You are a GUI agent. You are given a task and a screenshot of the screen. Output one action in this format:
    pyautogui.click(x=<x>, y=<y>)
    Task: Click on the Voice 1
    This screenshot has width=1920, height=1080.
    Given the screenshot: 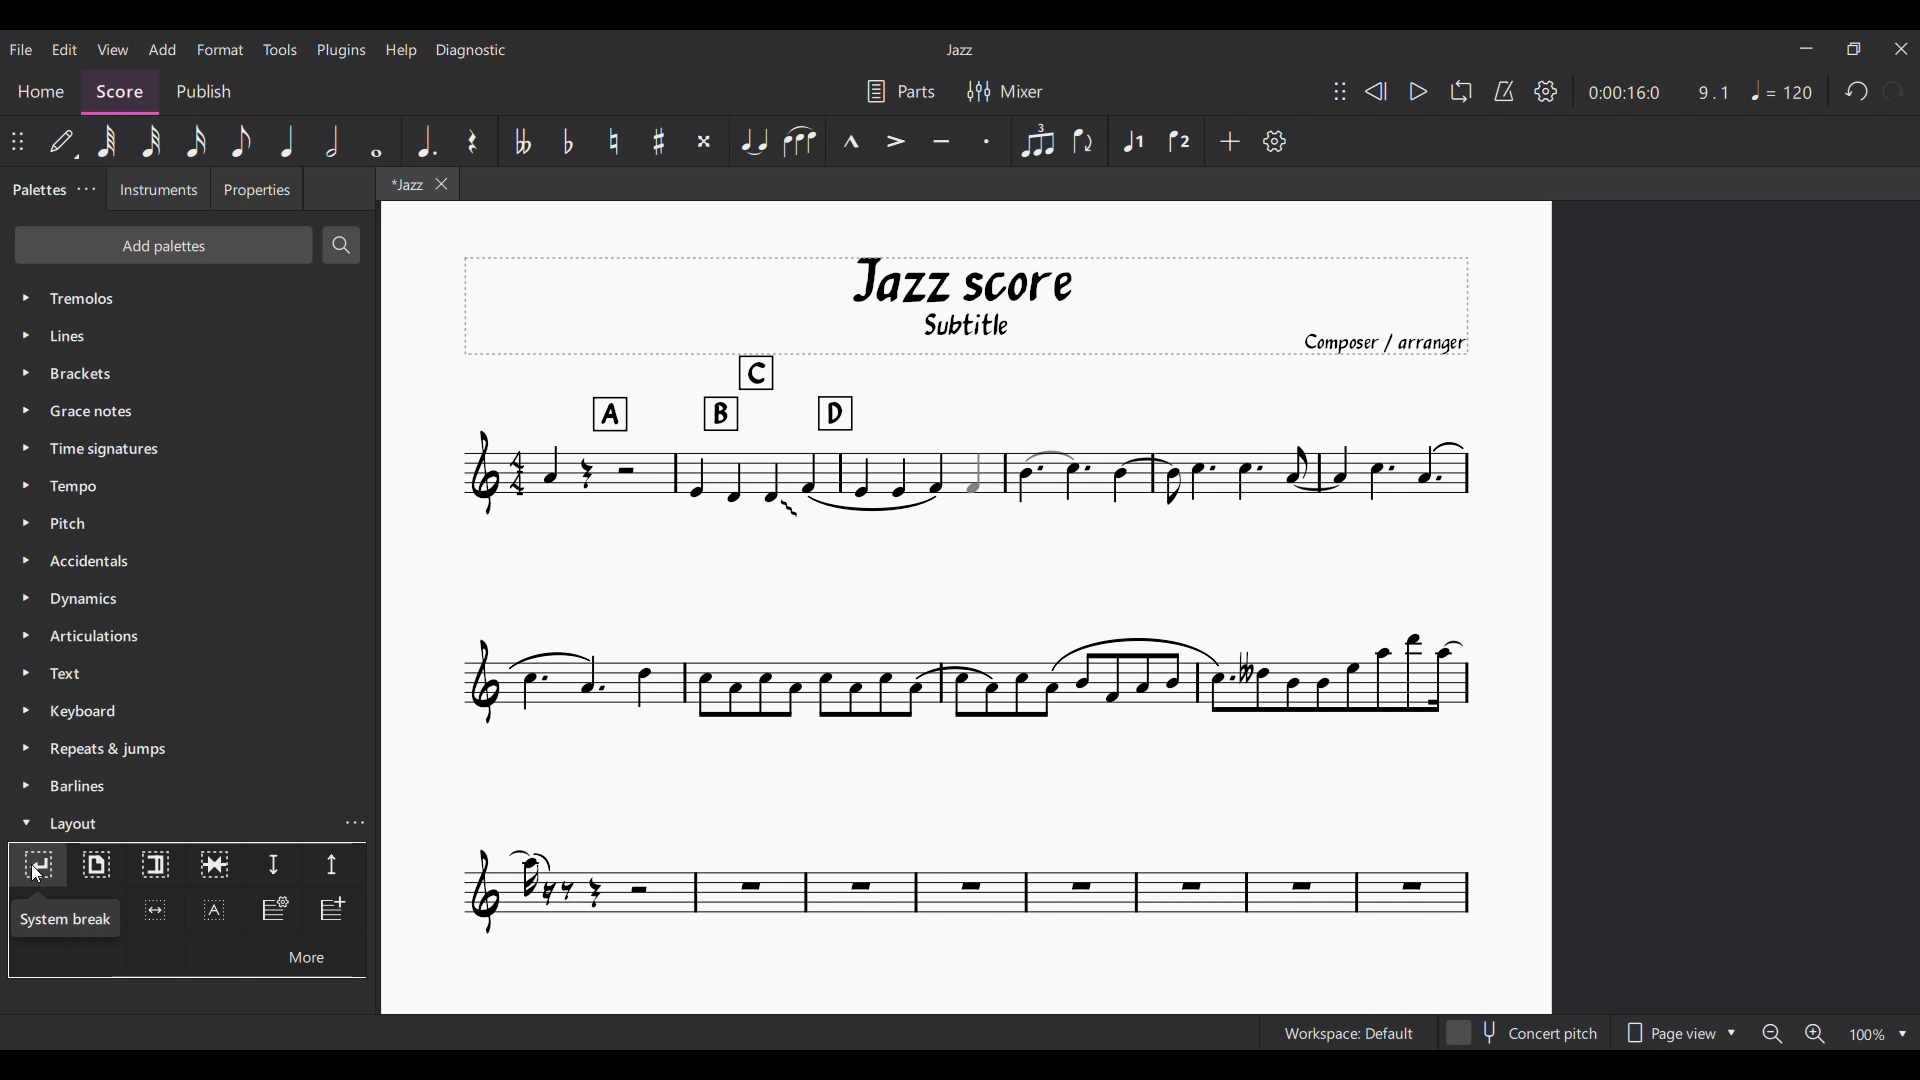 What is the action you would take?
    pyautogui.click(x=1131, y=141)
    